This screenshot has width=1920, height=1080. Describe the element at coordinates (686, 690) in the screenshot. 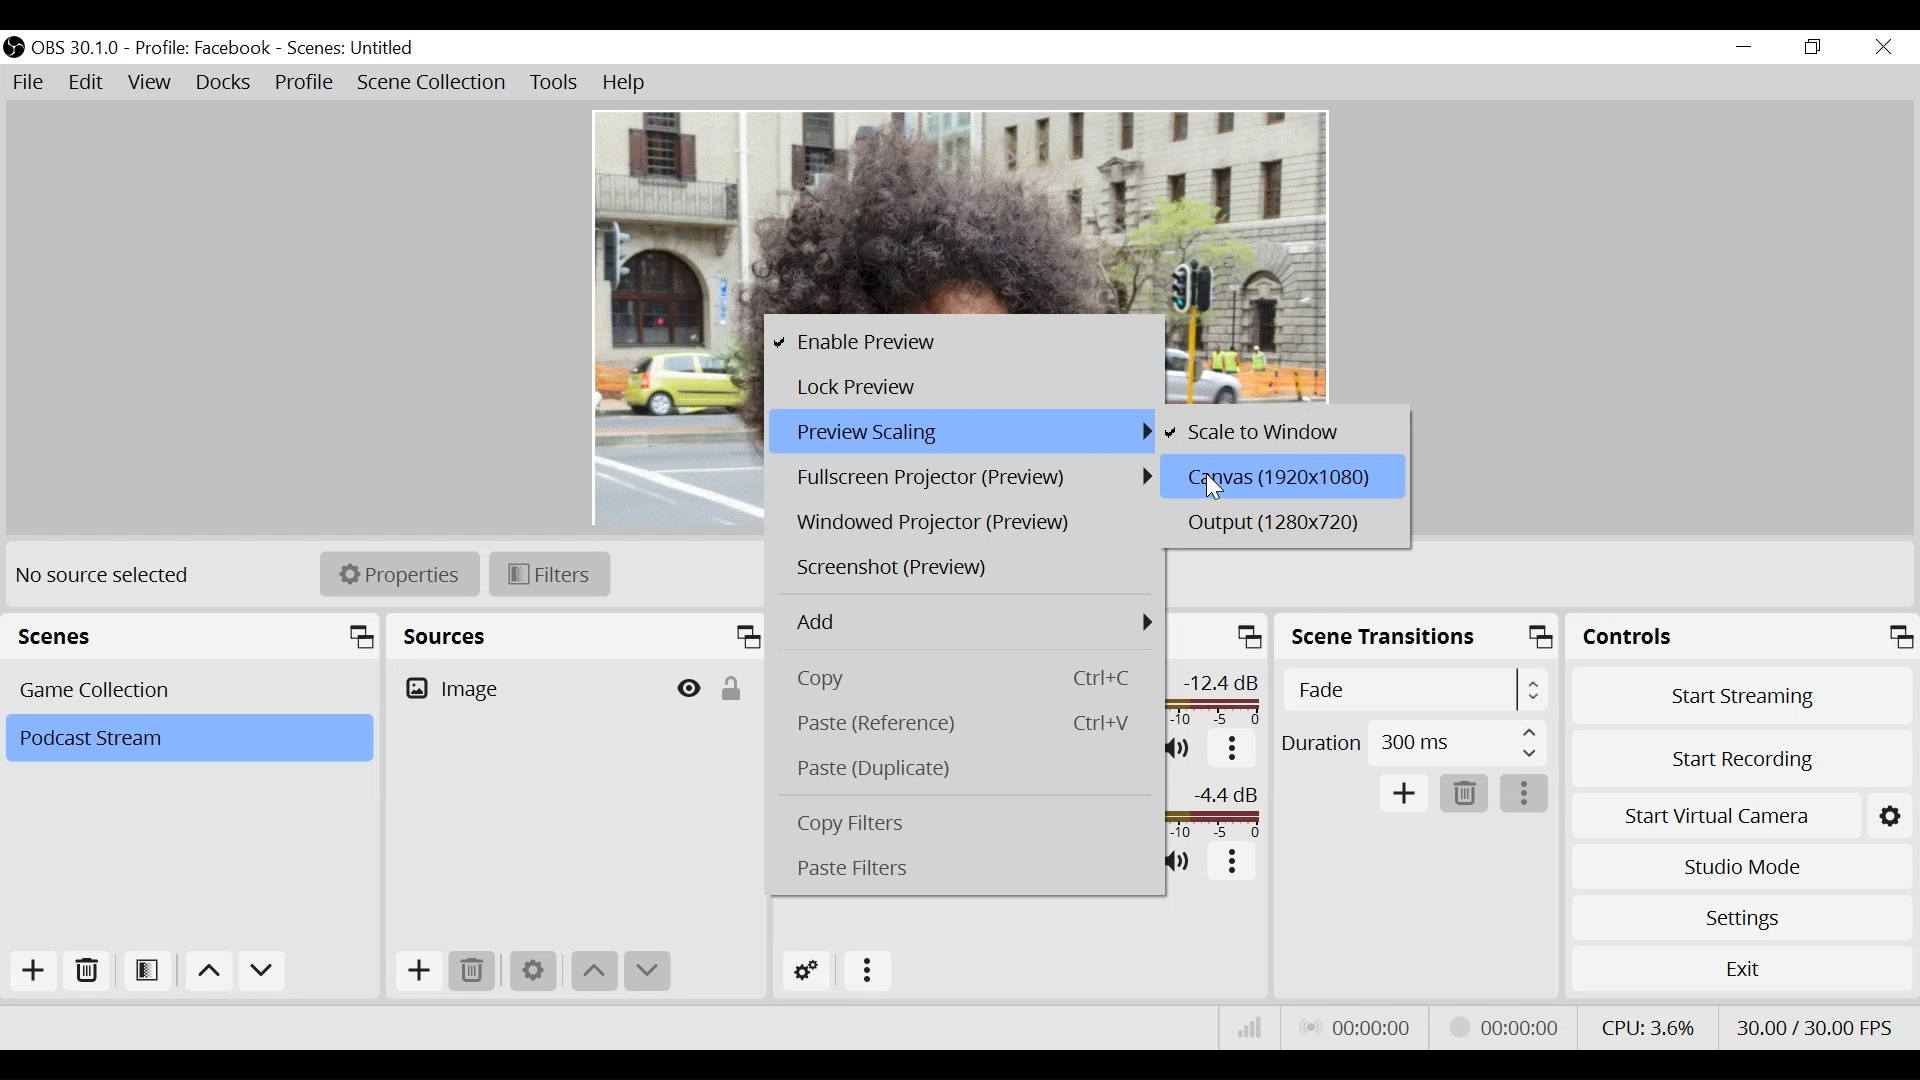

I see `Hide/Display` at that location.